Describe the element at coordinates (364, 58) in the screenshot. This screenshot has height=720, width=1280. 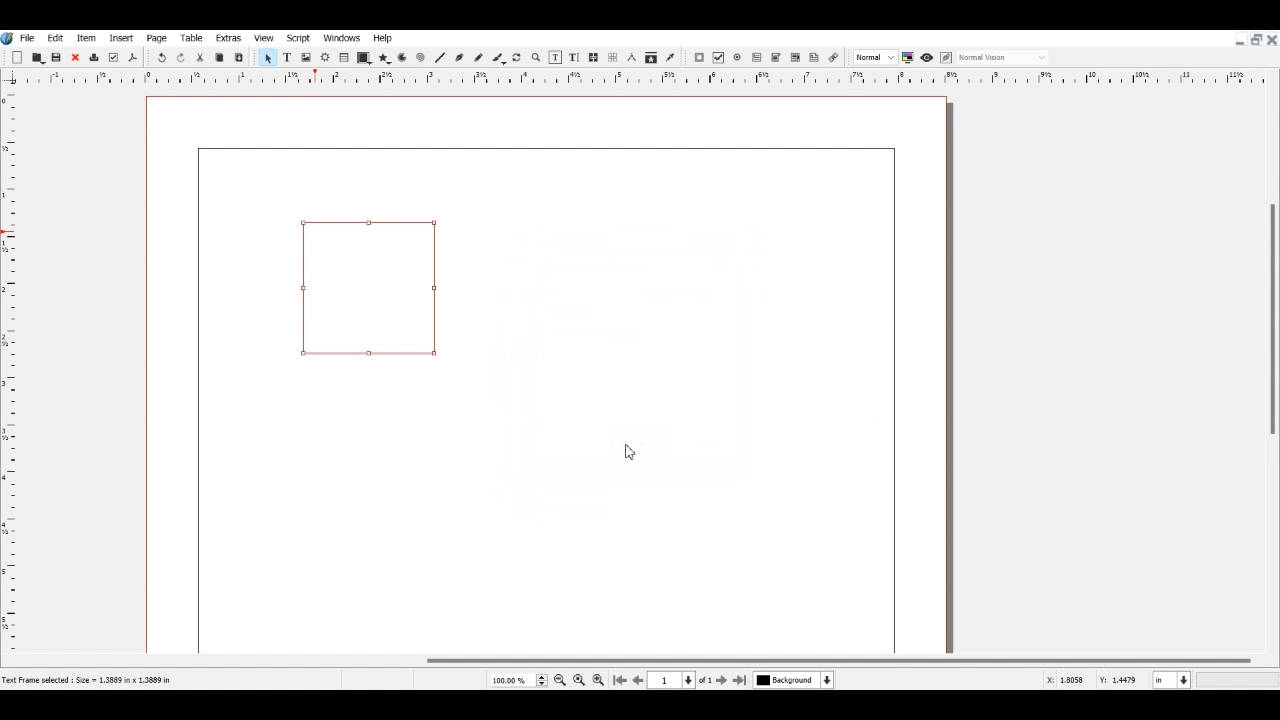
I see `Shape` at that location.